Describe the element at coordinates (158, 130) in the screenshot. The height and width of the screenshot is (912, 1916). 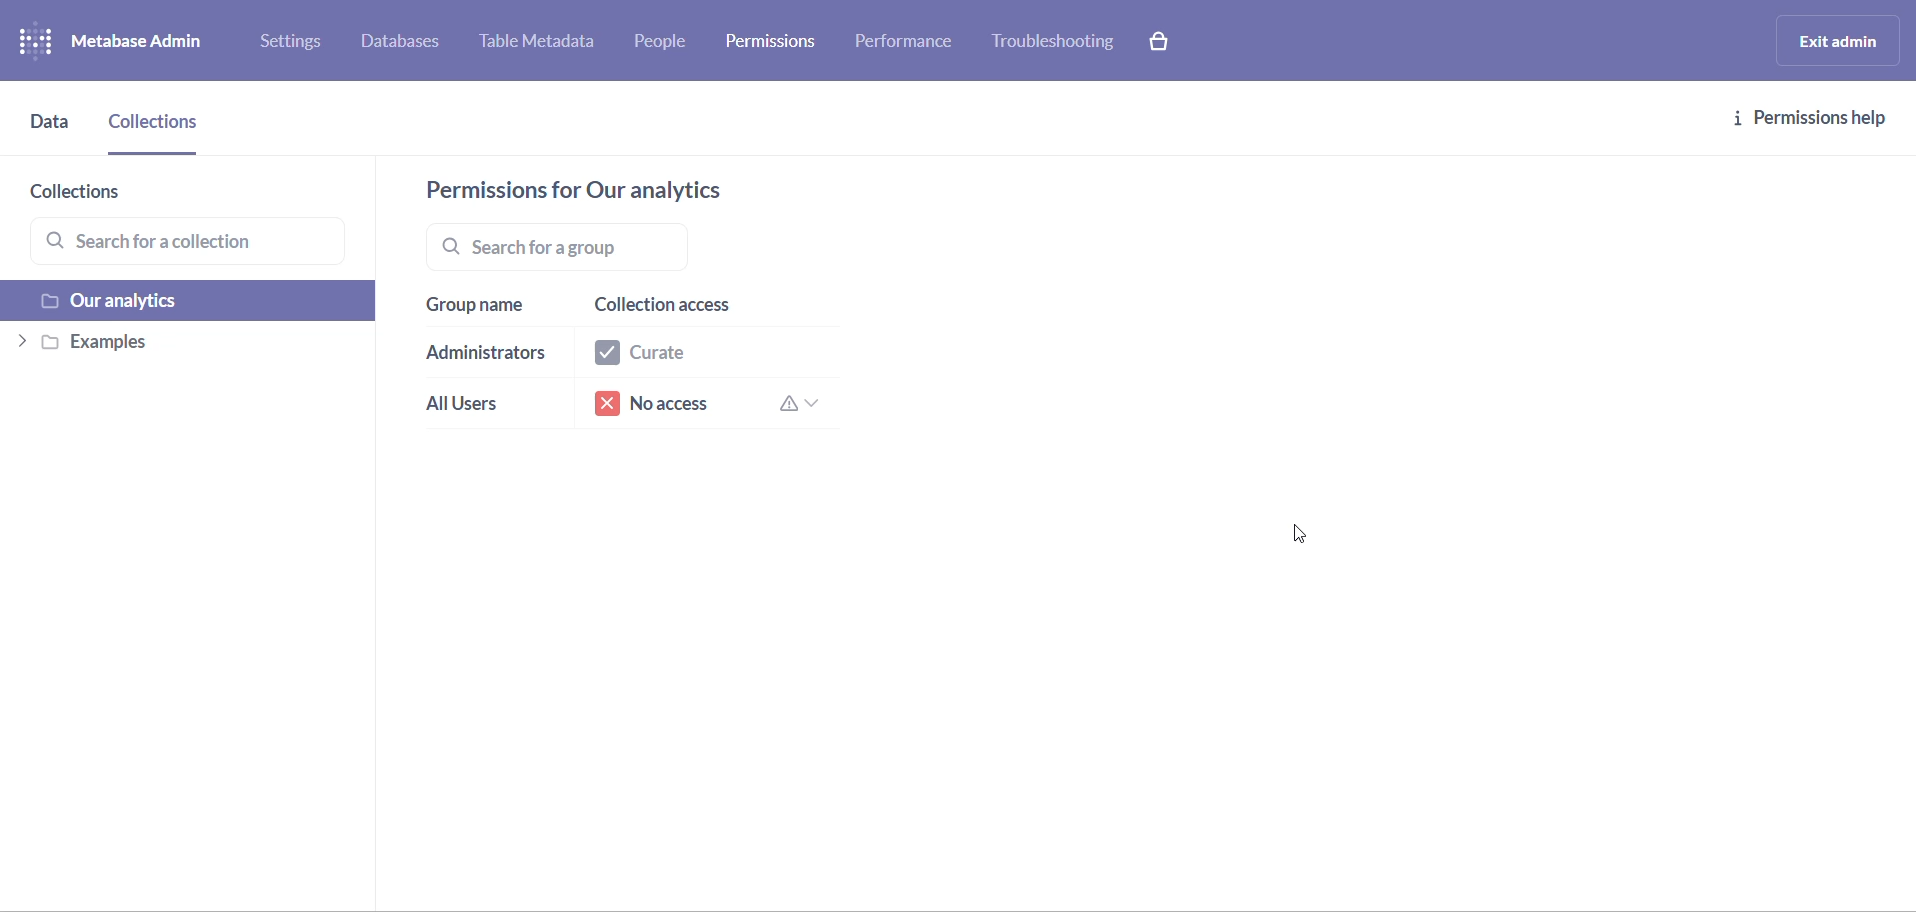
I see `colletions` at that location.